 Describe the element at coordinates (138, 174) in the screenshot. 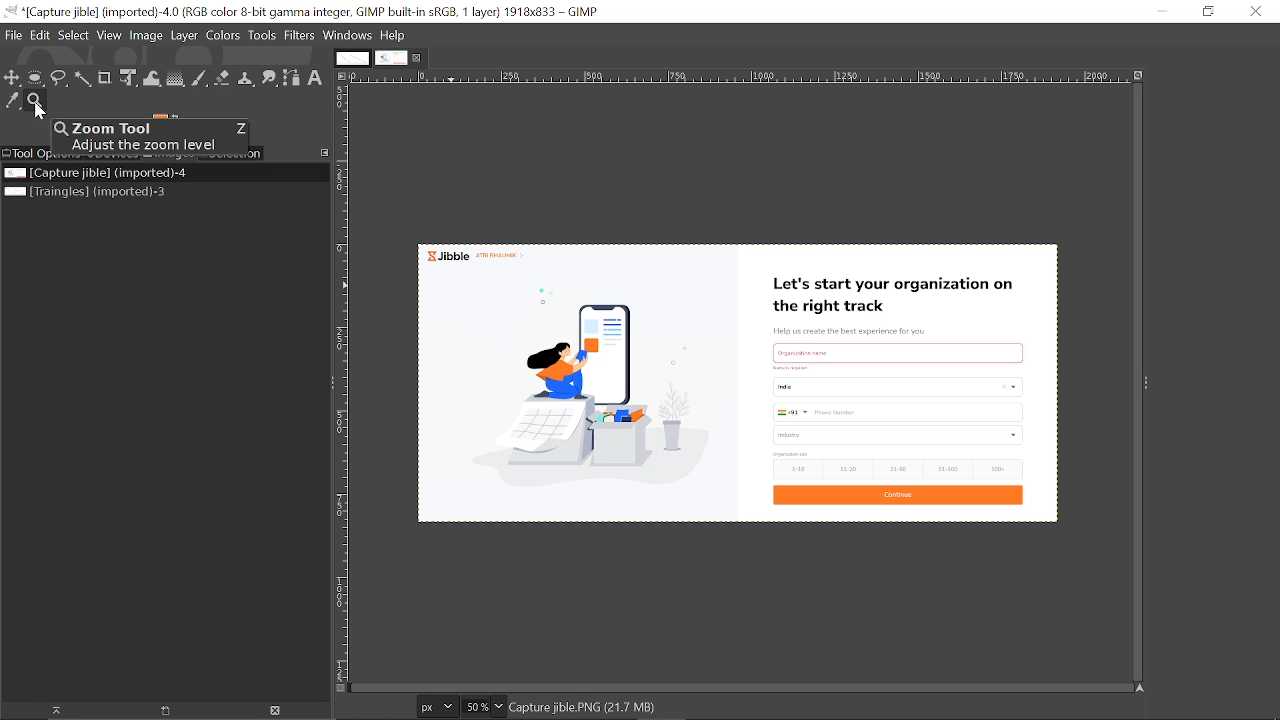

I see `Current file` at that location.